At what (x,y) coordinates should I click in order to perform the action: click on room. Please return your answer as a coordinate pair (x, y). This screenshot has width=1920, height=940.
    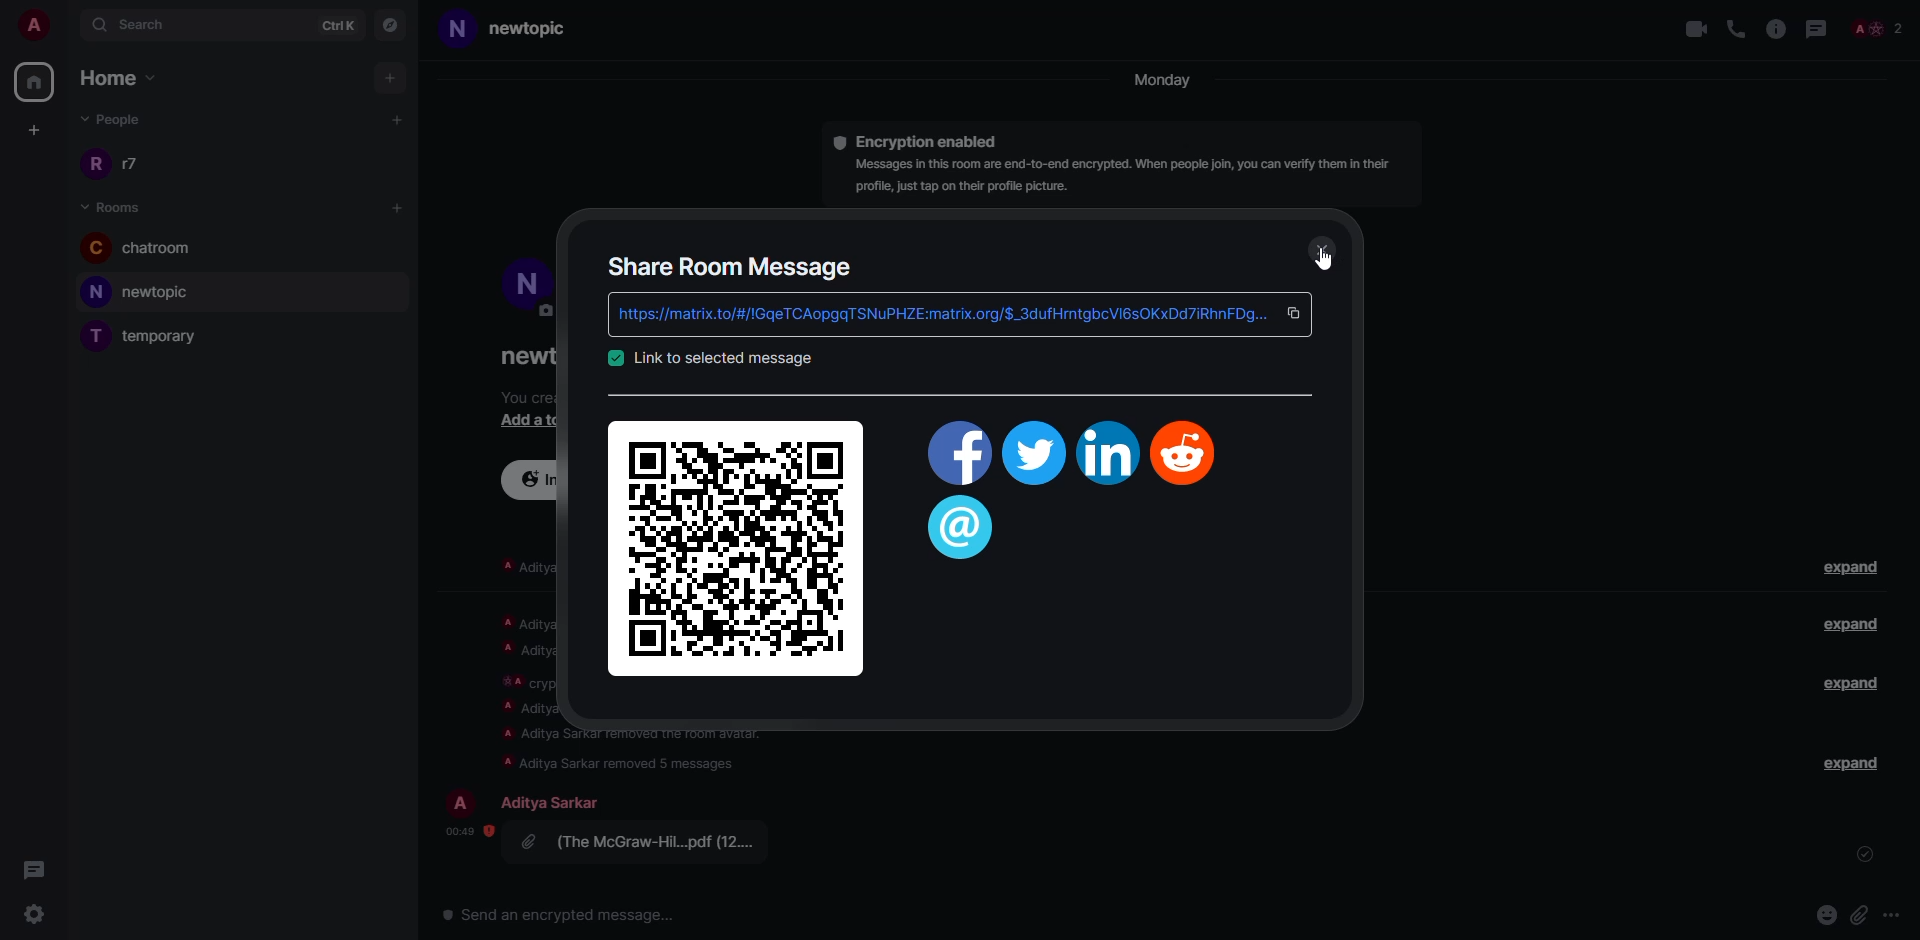
    Looking at the image, I should click on (117, 205).